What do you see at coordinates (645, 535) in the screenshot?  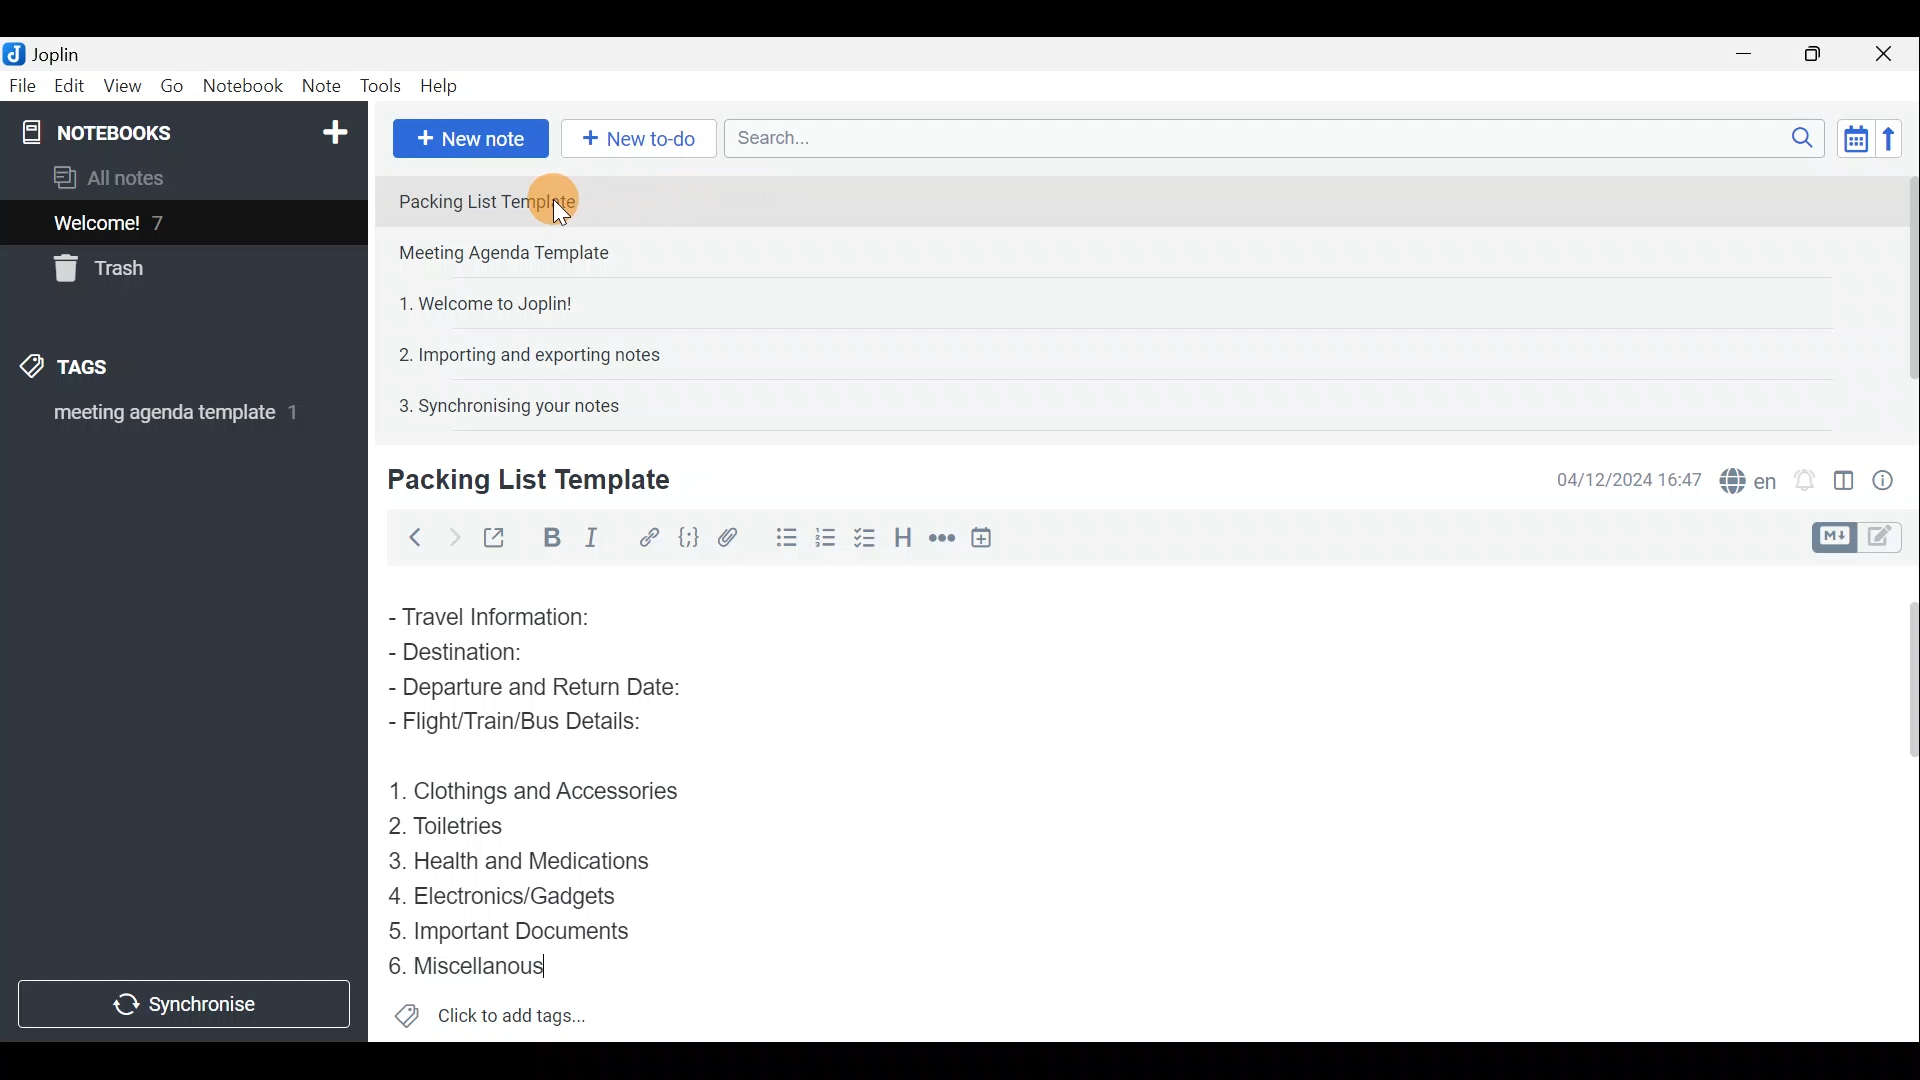 I see `Hyperlink` at bounding box center [645, 535].